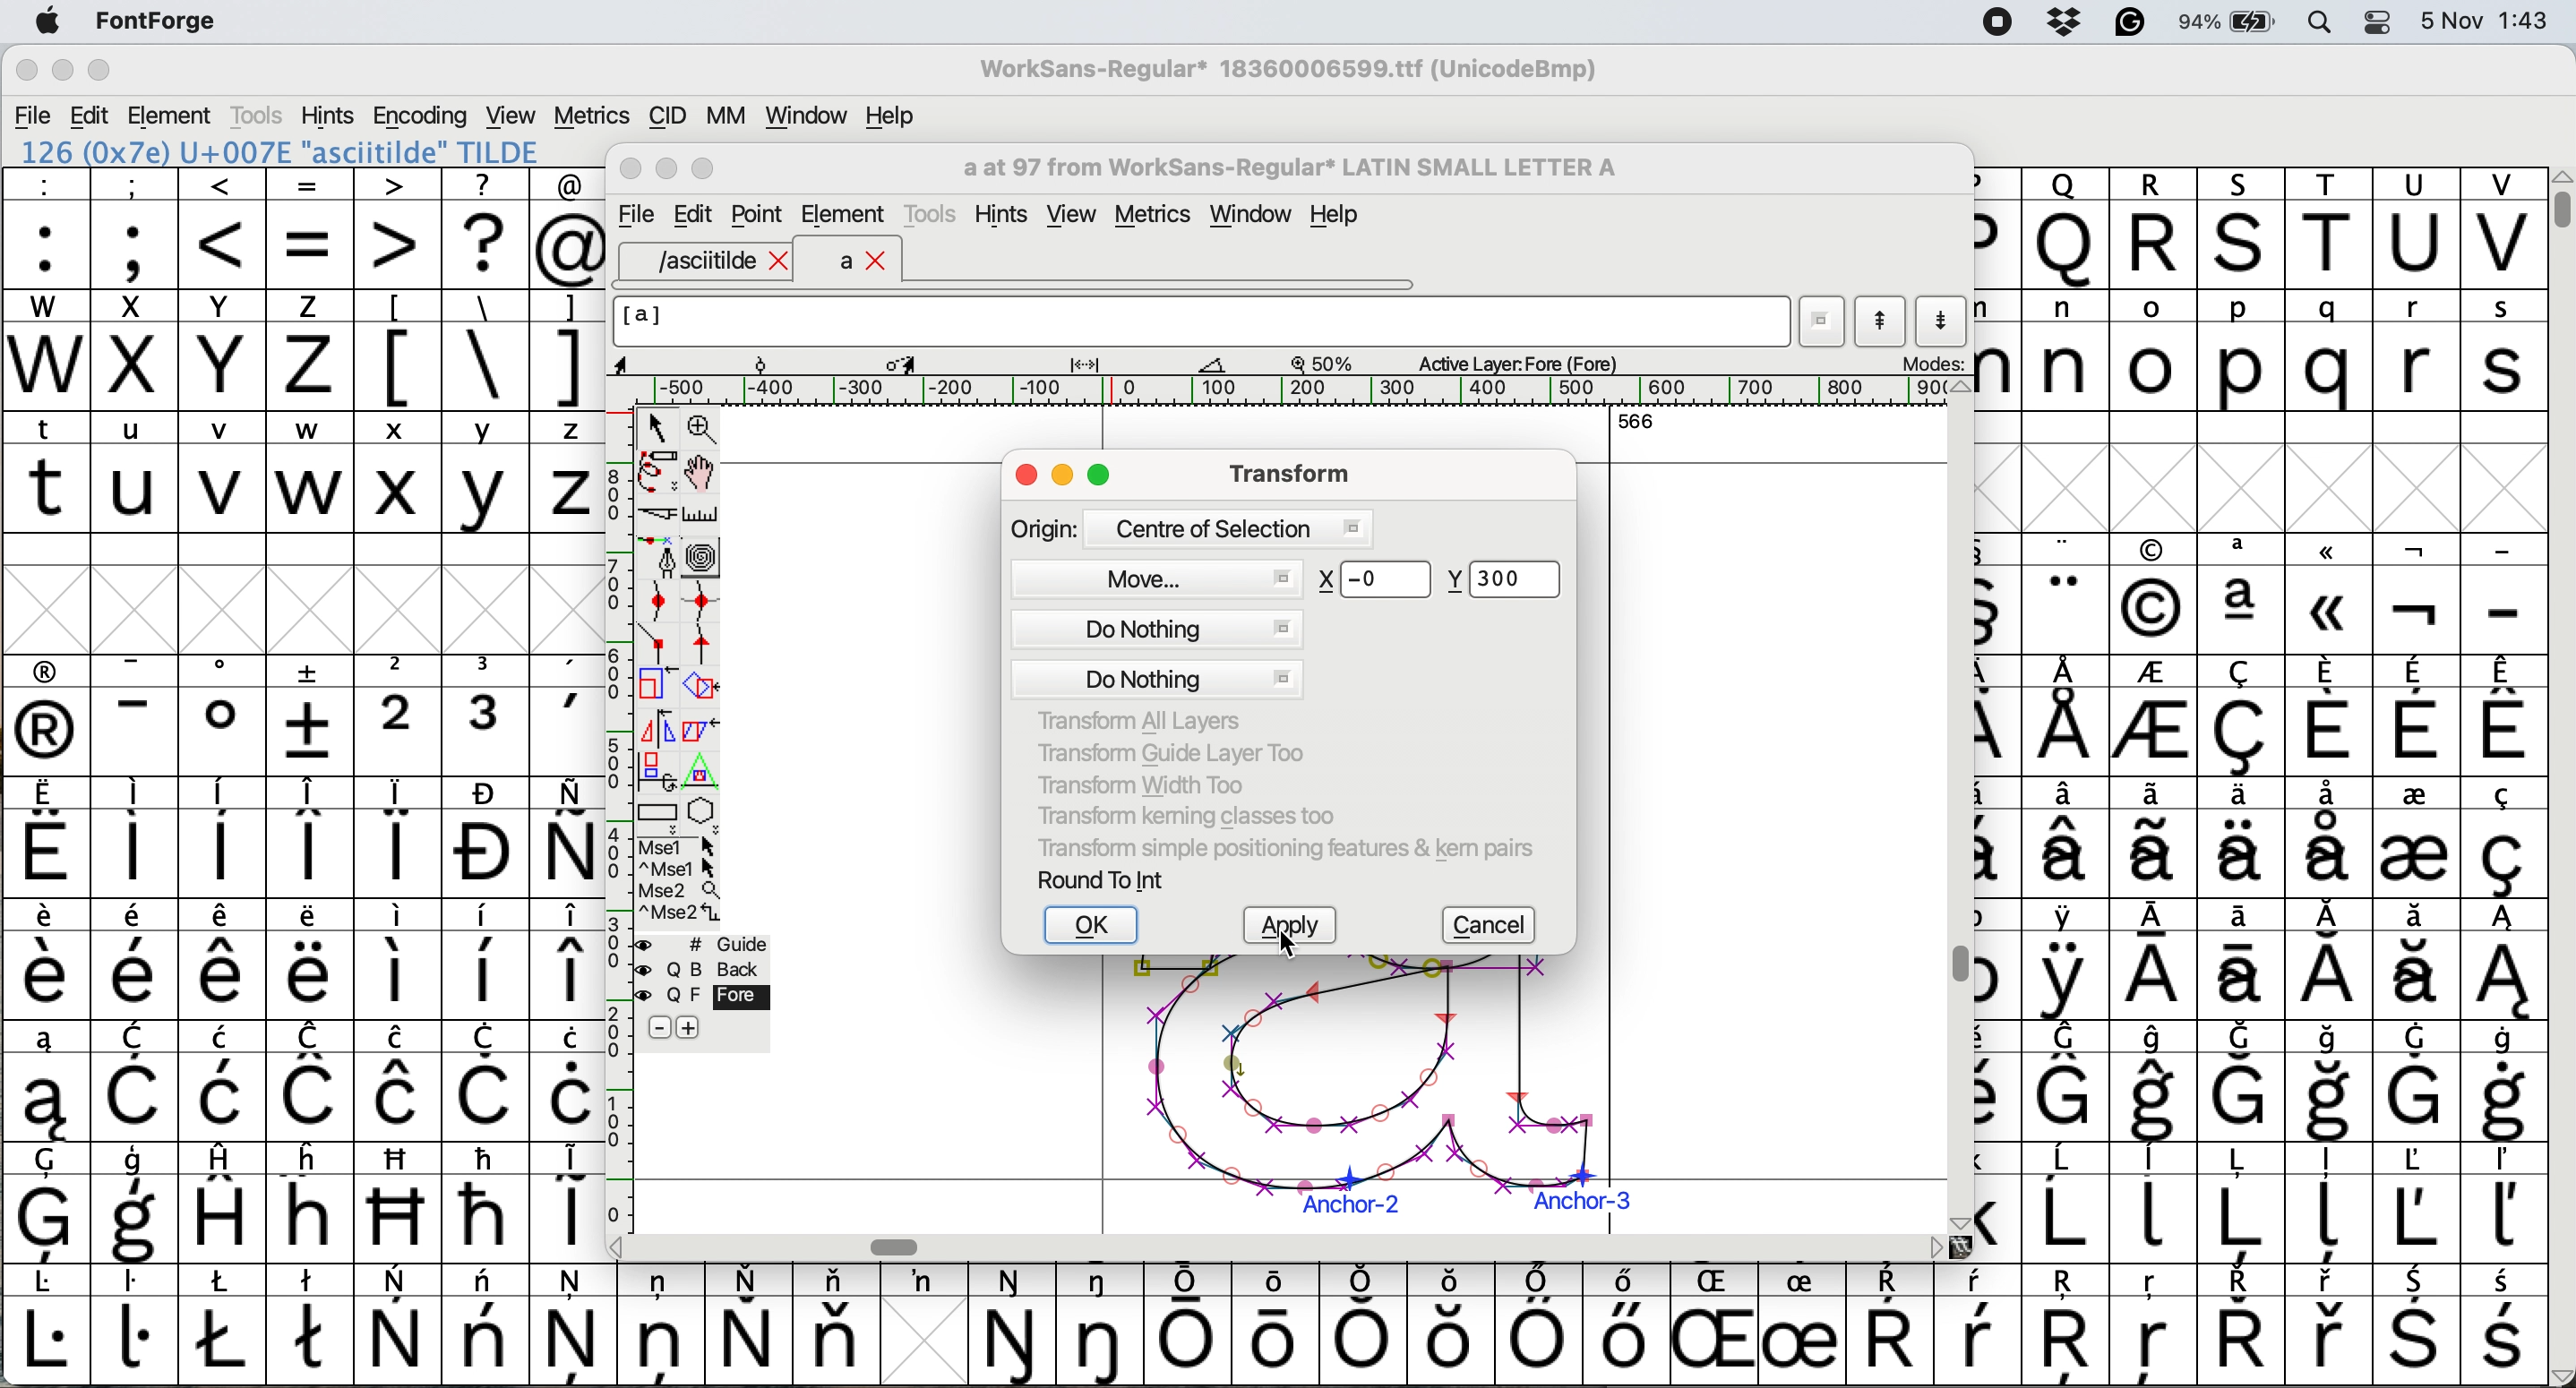  What do you see at coordinates (657, 812) in the screenshot?
I see `Rectangle or box` at bounding box center [657, 812].